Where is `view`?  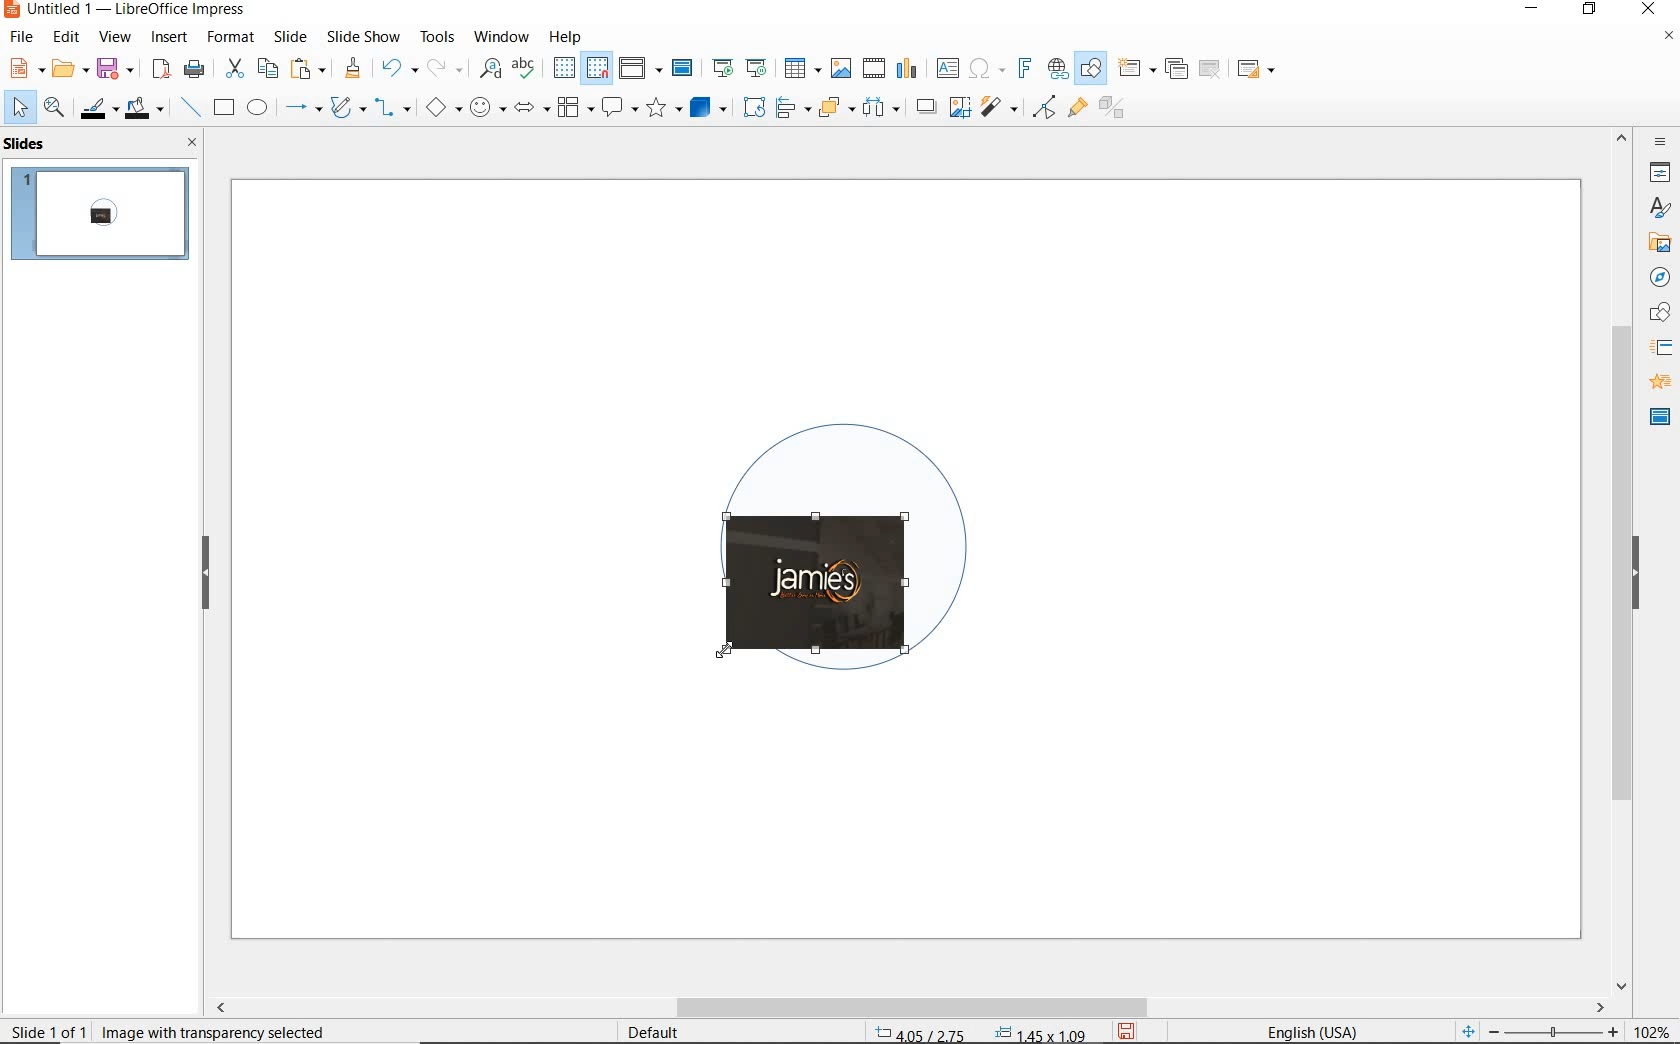 view is located at coordinates (115, 37).